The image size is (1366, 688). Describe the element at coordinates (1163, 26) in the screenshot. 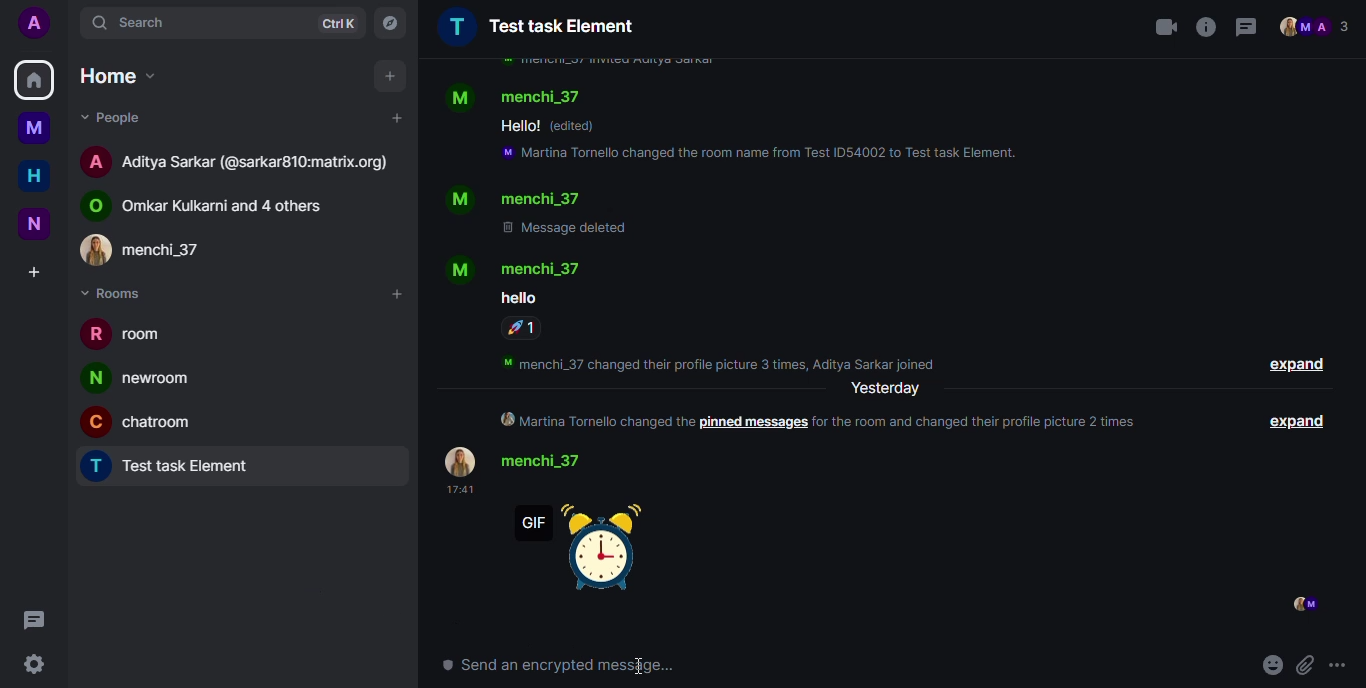

I see `video call` at that location.